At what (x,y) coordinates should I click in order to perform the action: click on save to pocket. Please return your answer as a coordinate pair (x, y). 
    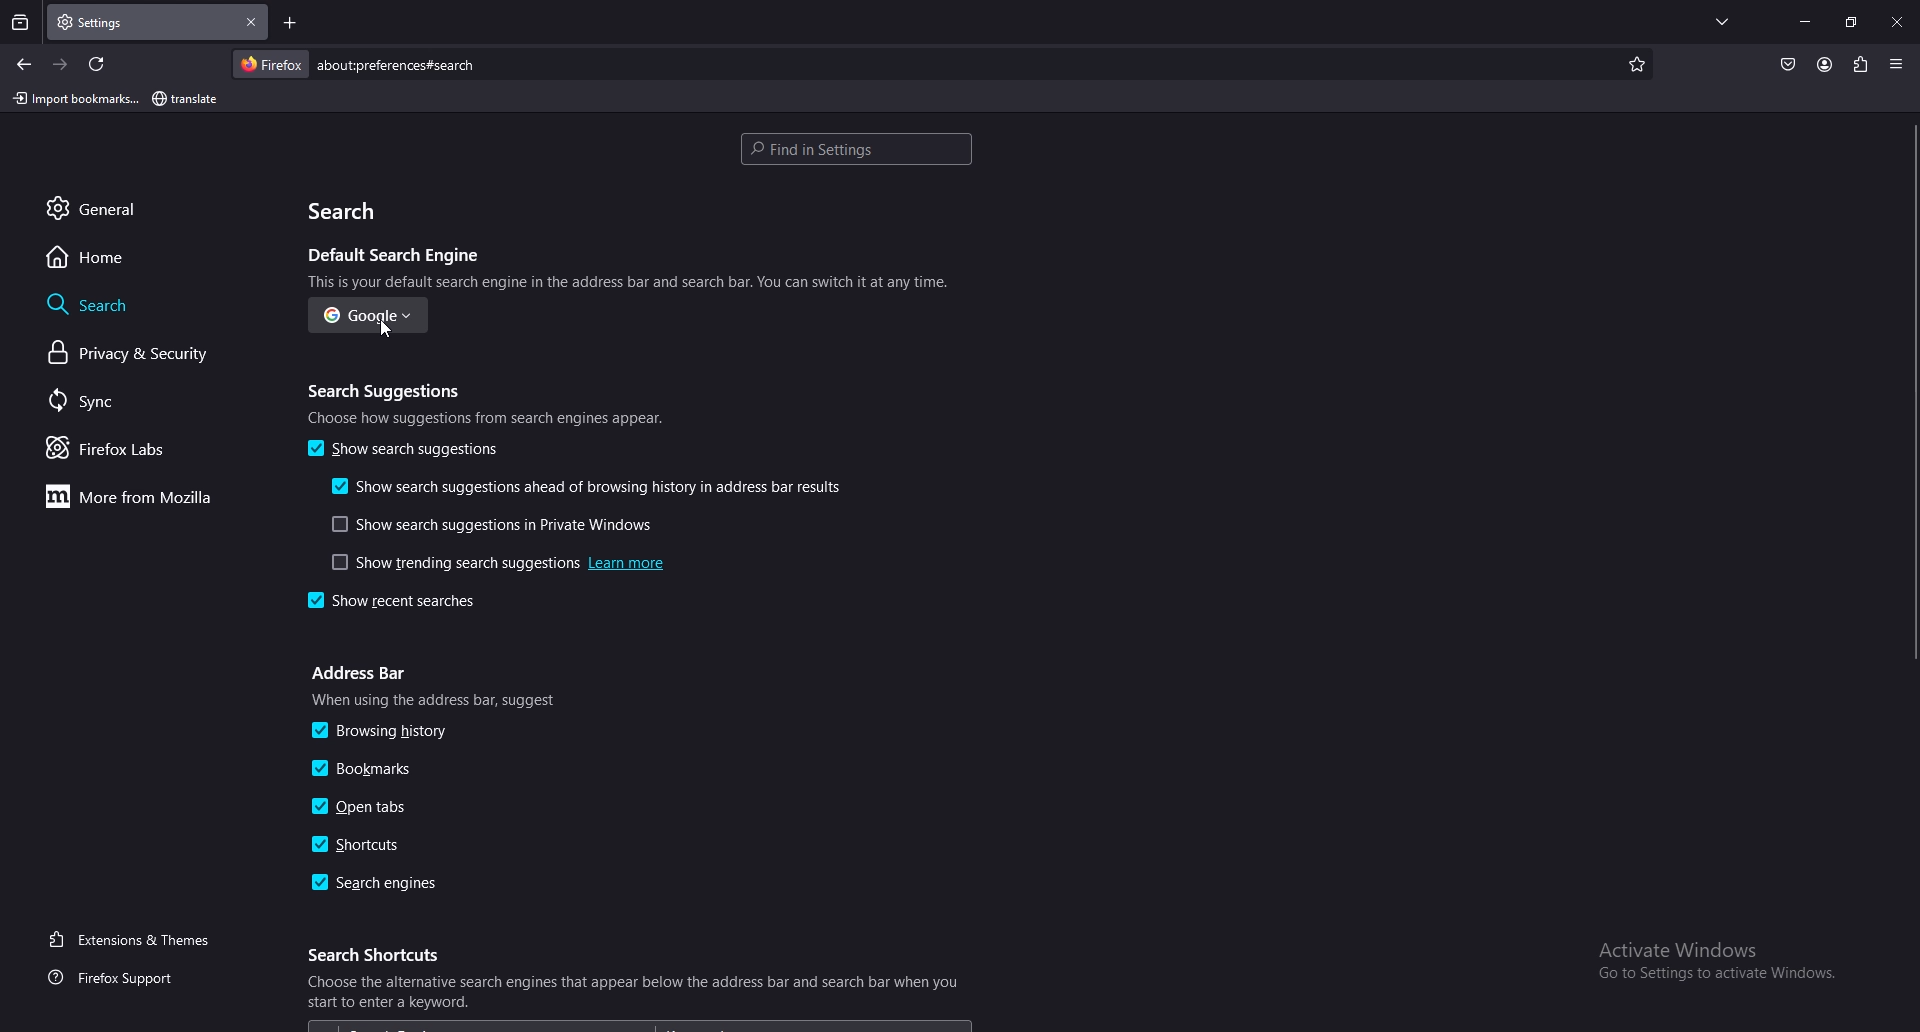
    Looking at the image, I should click on (1788, 65).